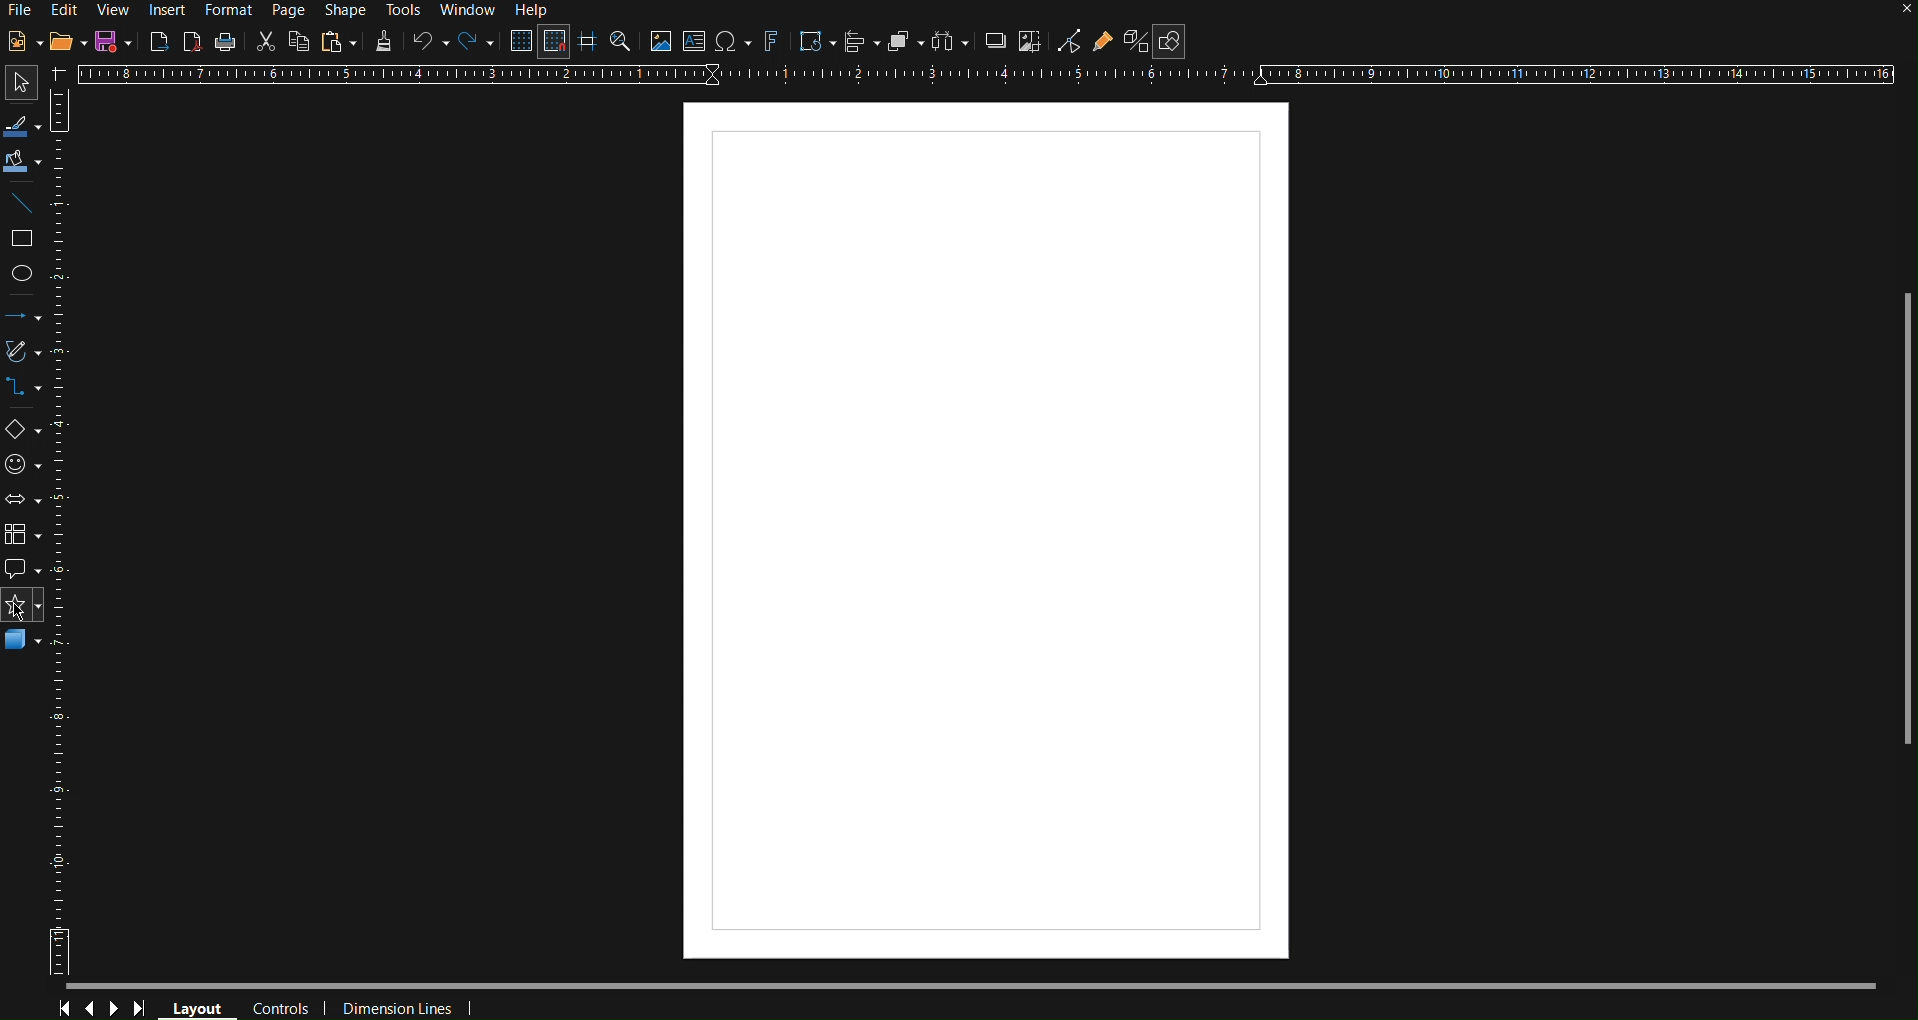 The height and width of the screenshot is (1020, 1918). I want to click on Edit, so click(69, 12).